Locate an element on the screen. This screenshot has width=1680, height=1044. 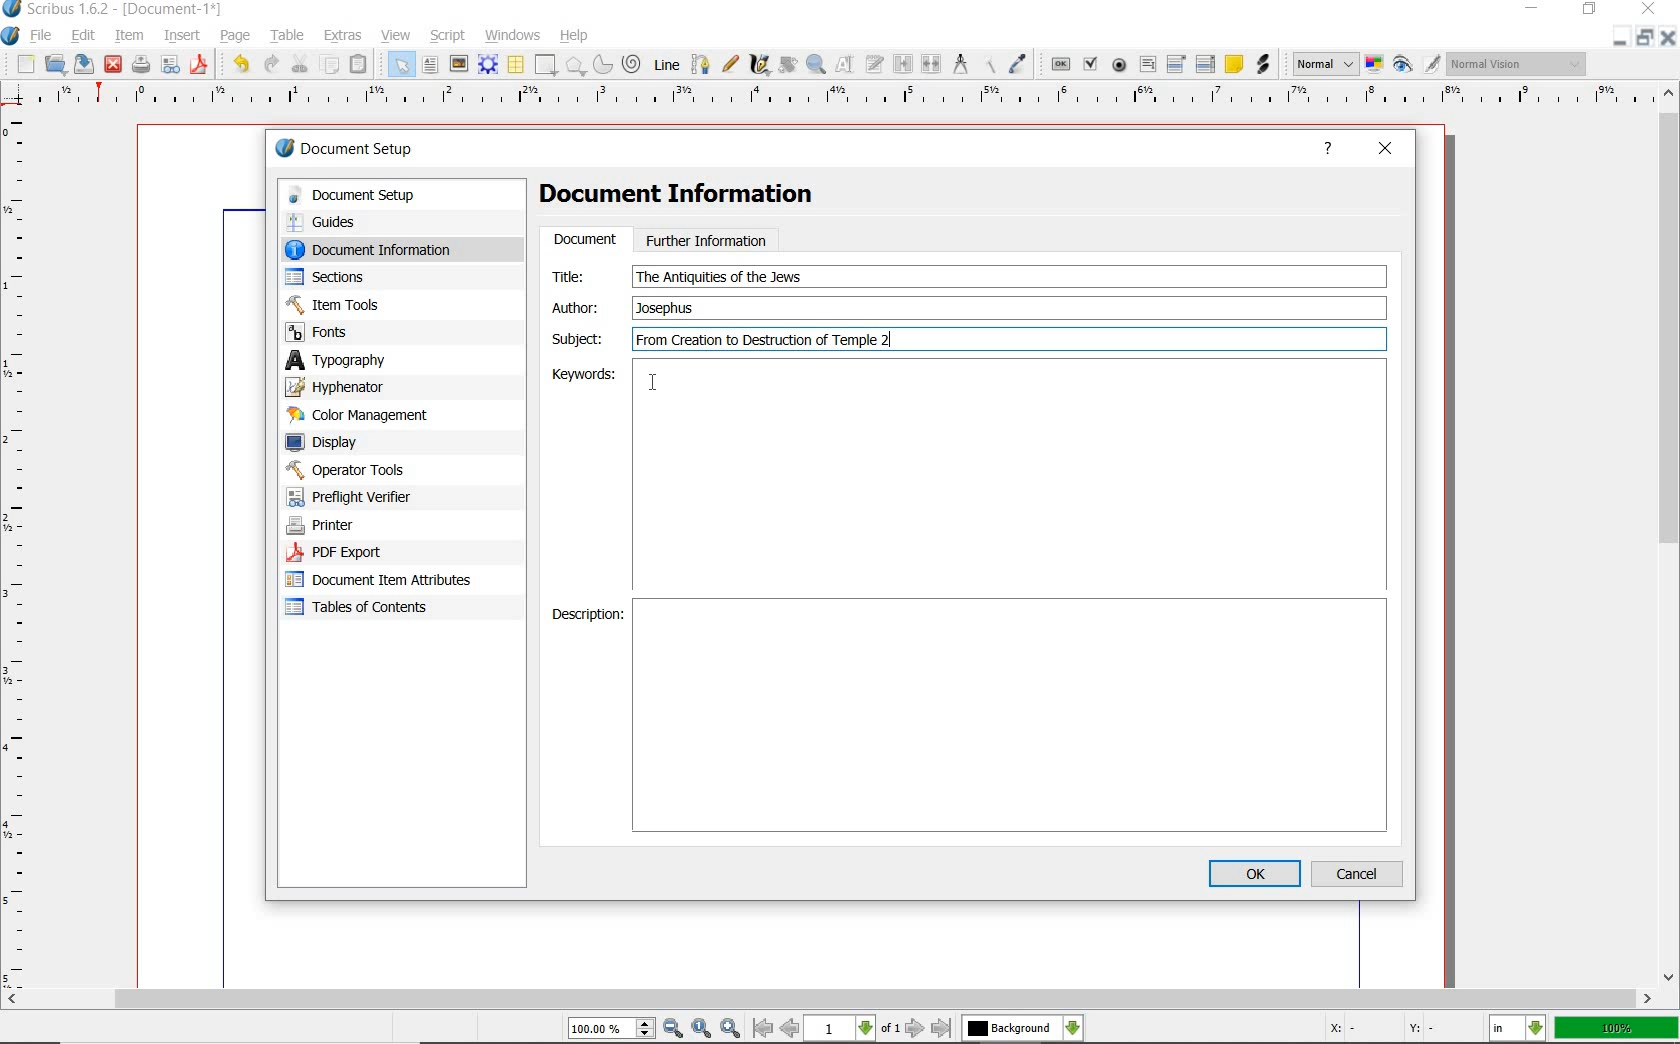
preflight verifier is located at coordinates (361, 497).